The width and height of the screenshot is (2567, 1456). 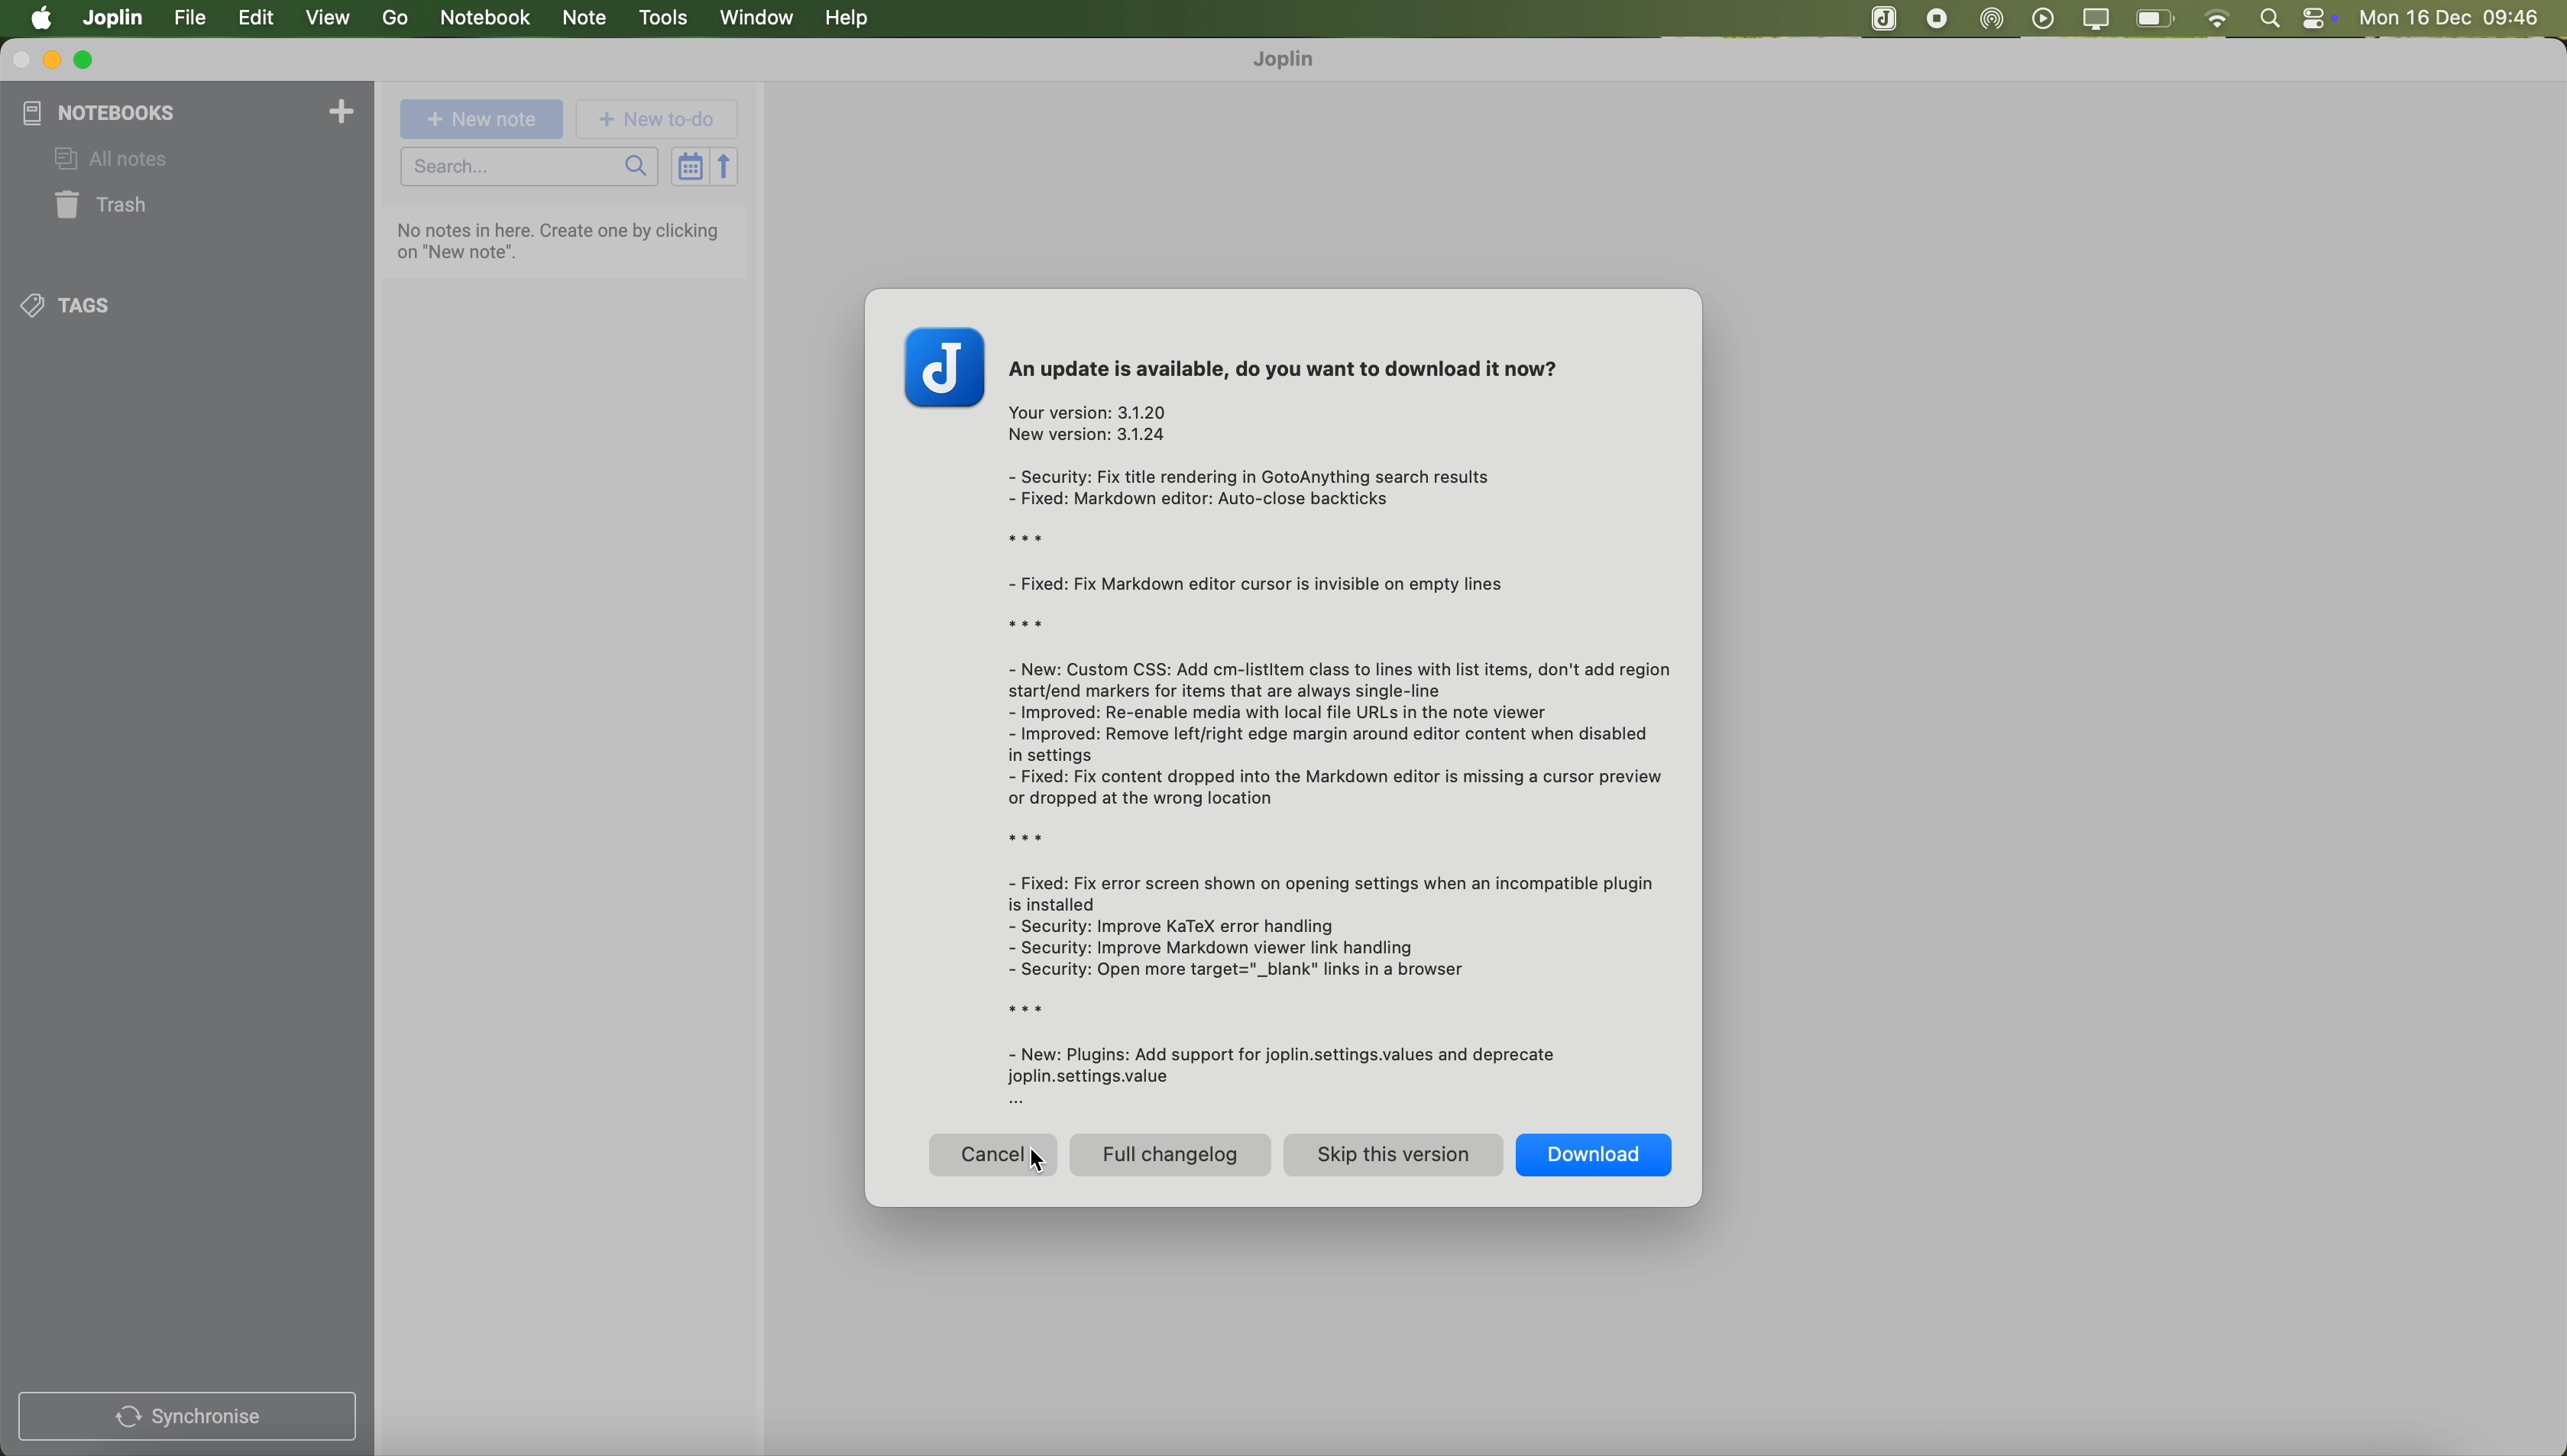 What do you see at coordinates (2097, 20) in the screenshot?
I see `screen` at bounding box center [2097, 20].